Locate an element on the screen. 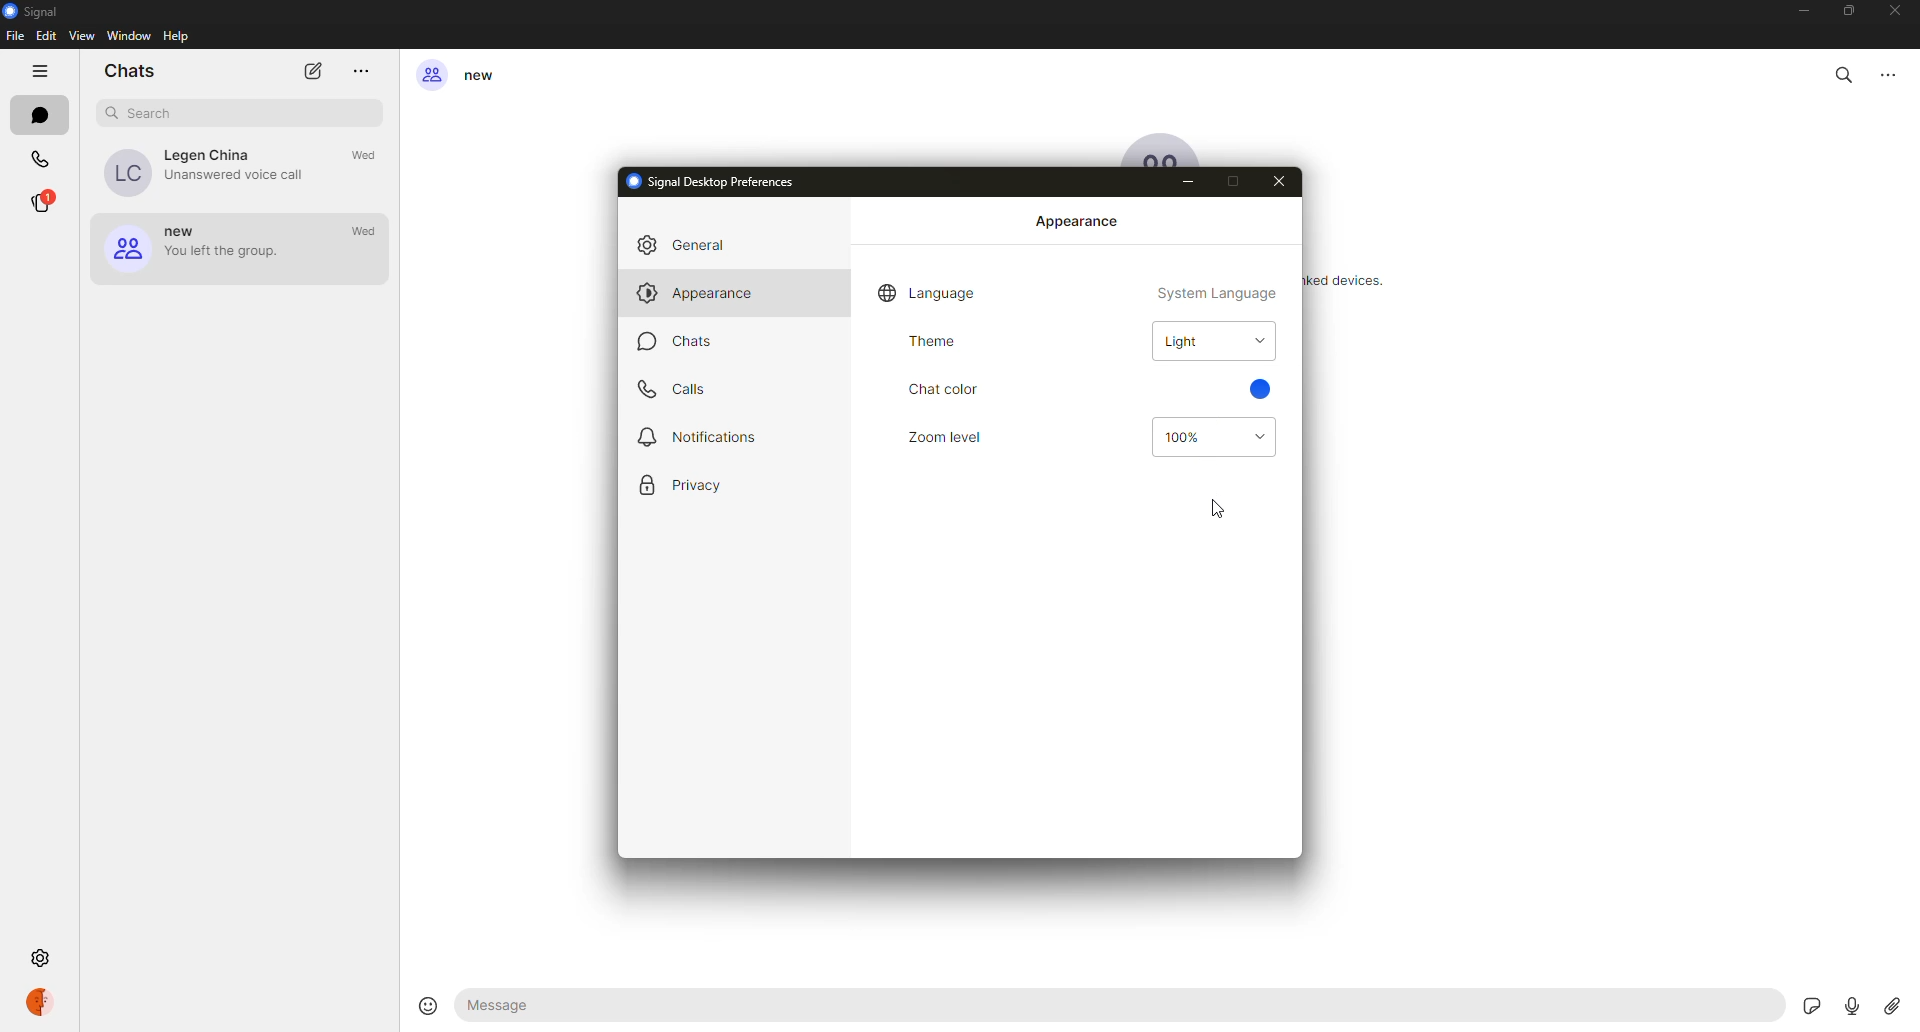 This screenshot has width=1920, height=1032. privacy is located at coordinates (682, 487).